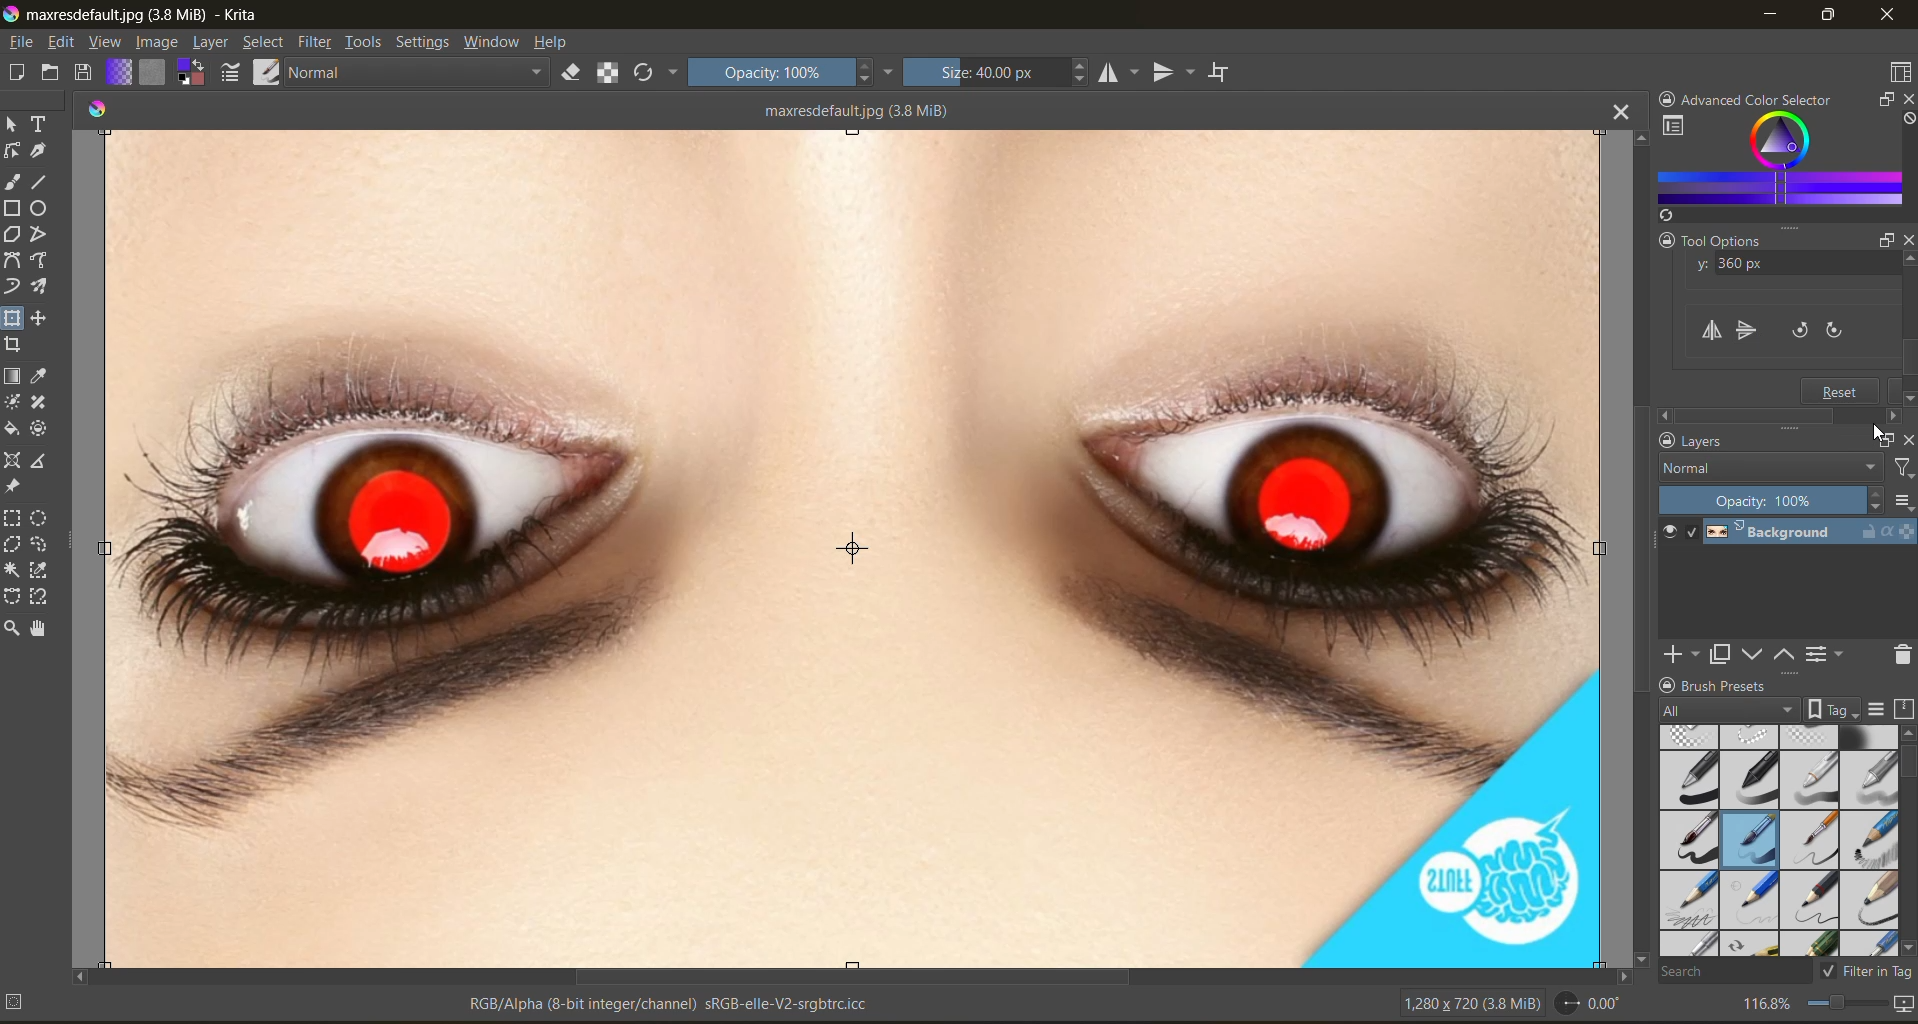 The height and width of the screenshot is (1024, 1918). Describe the element at coordinates (61, 42) in the screenshot. I see `edit` at that location.